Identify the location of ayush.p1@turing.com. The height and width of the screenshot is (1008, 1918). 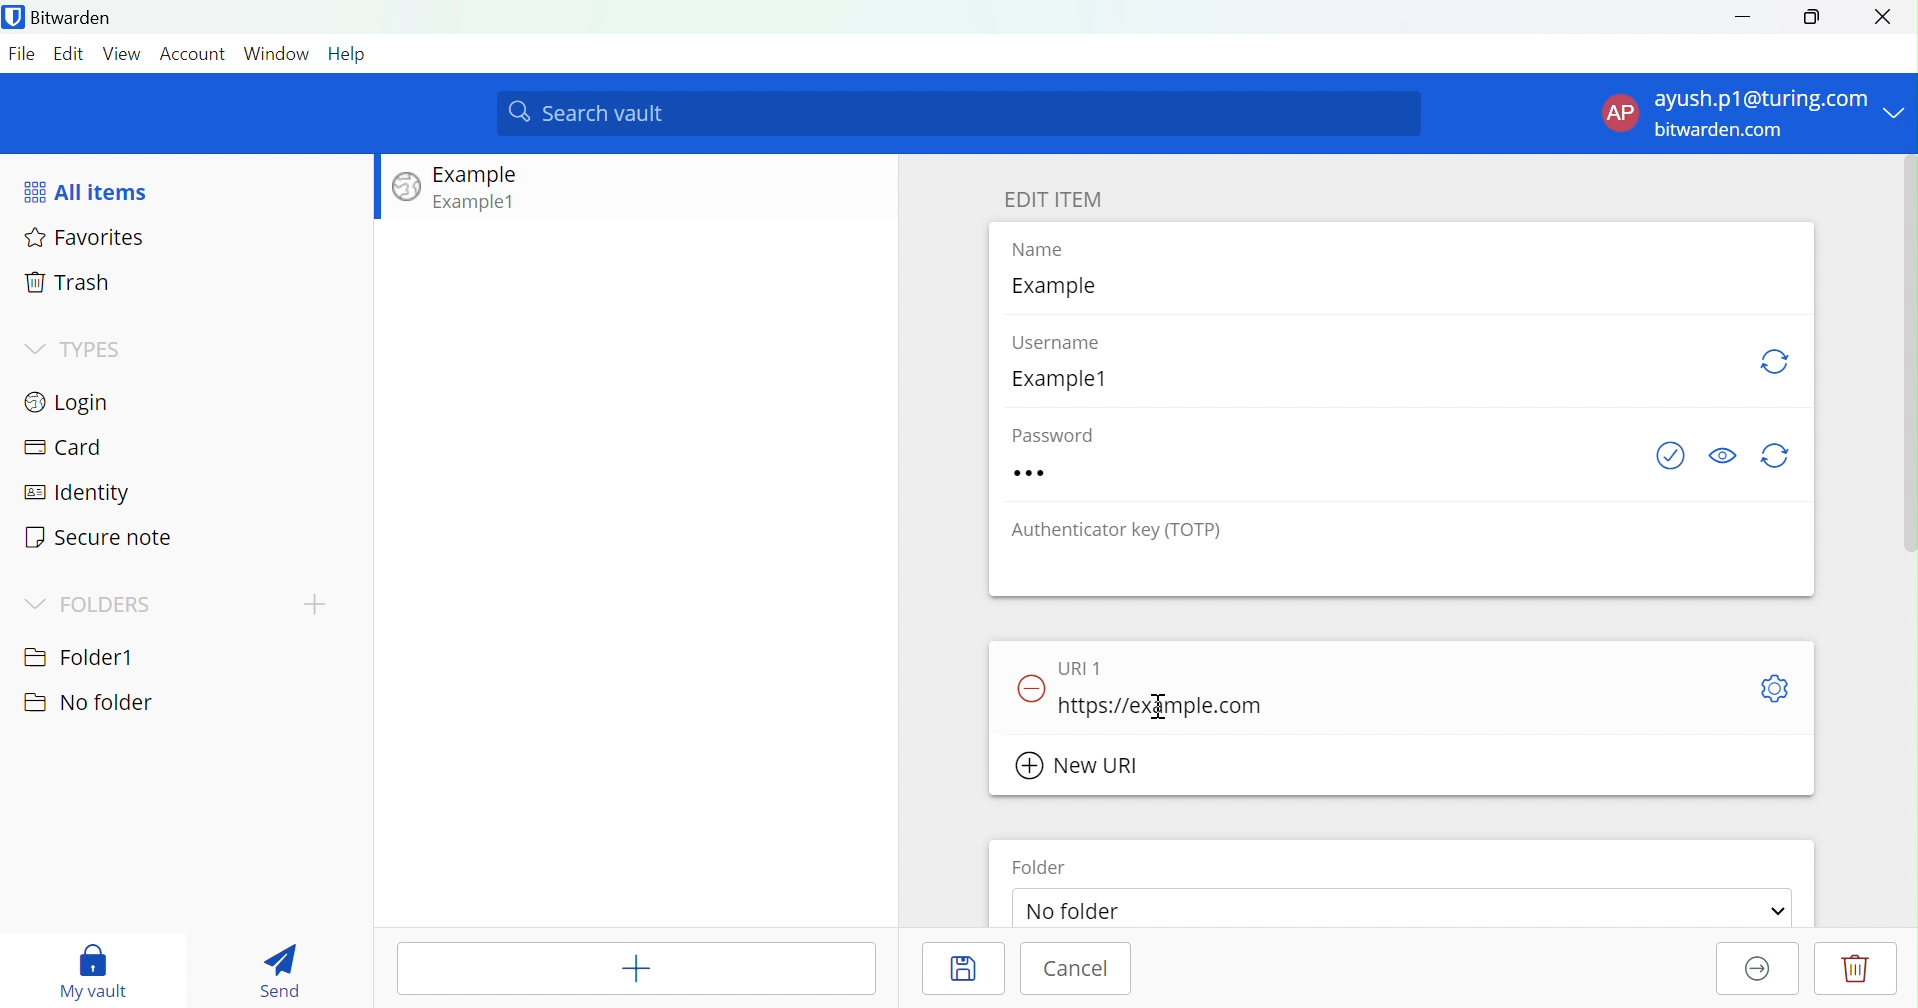
(1763, 99).